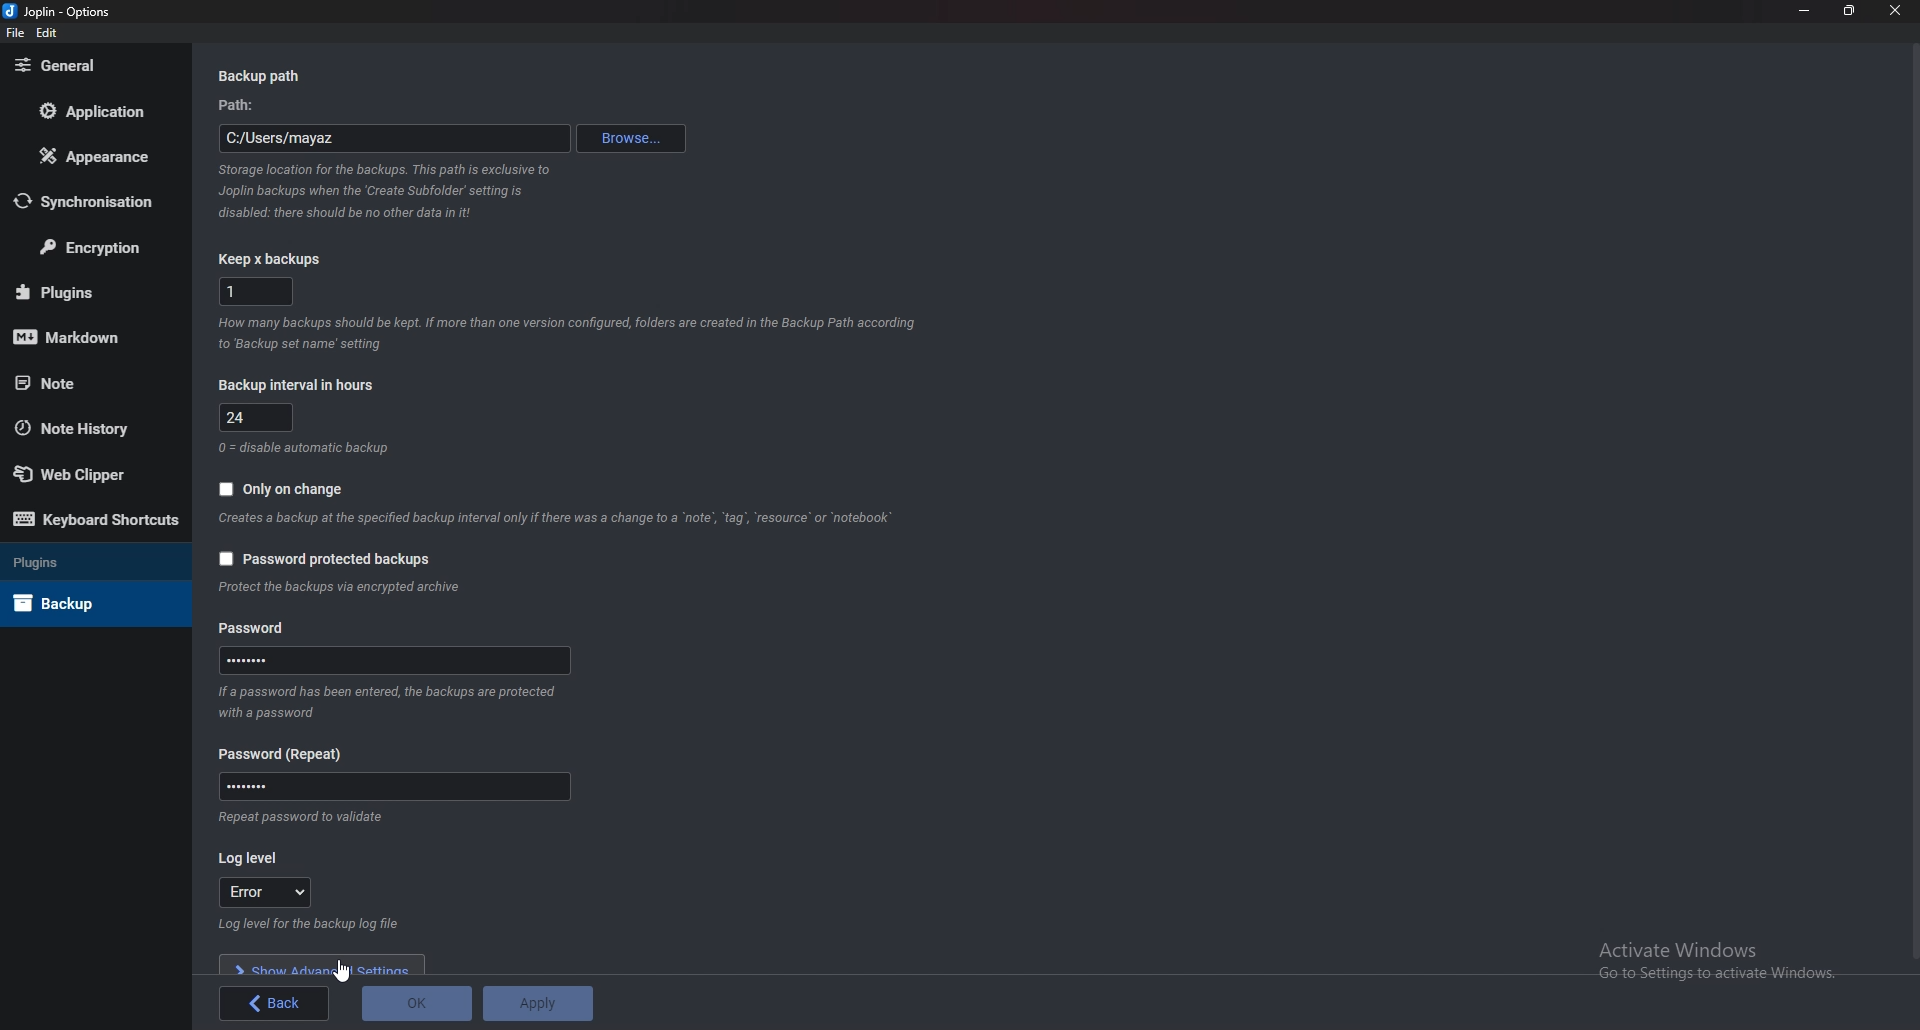  I want to click on Encryption, so click(93, 246).